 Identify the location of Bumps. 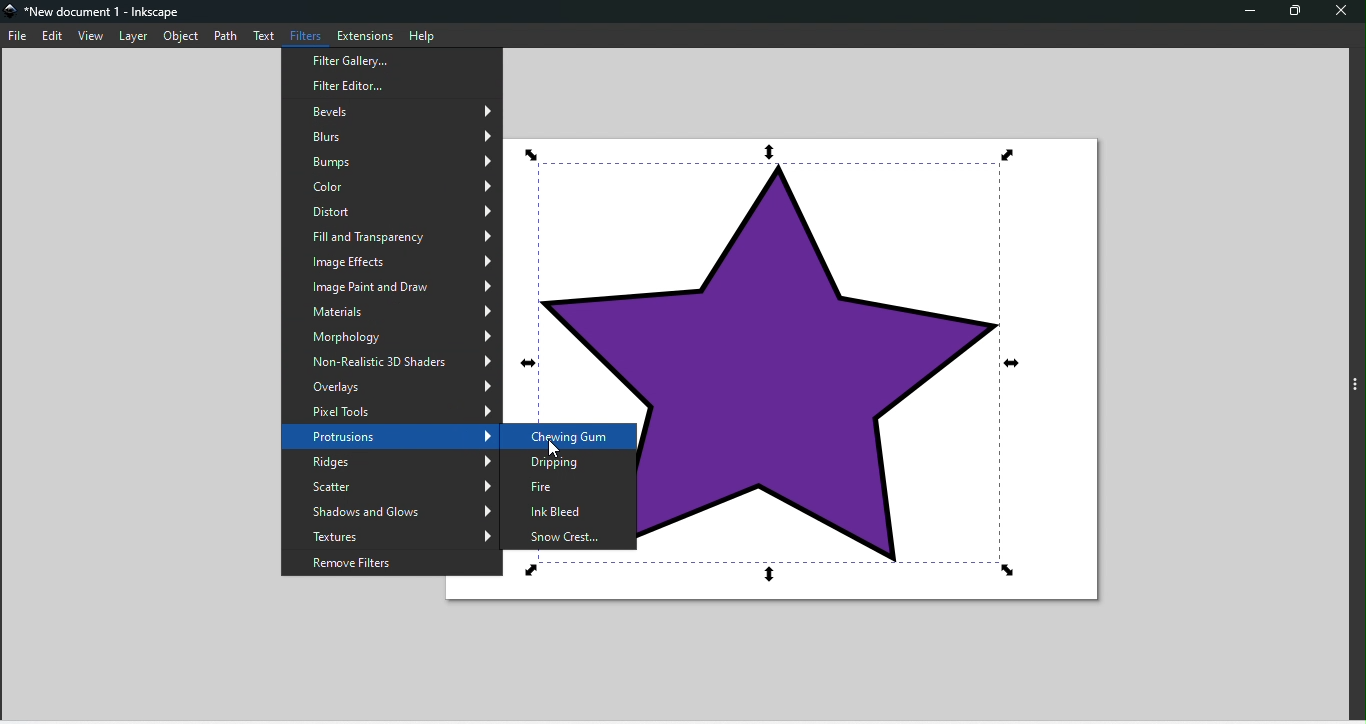
(392, 161).